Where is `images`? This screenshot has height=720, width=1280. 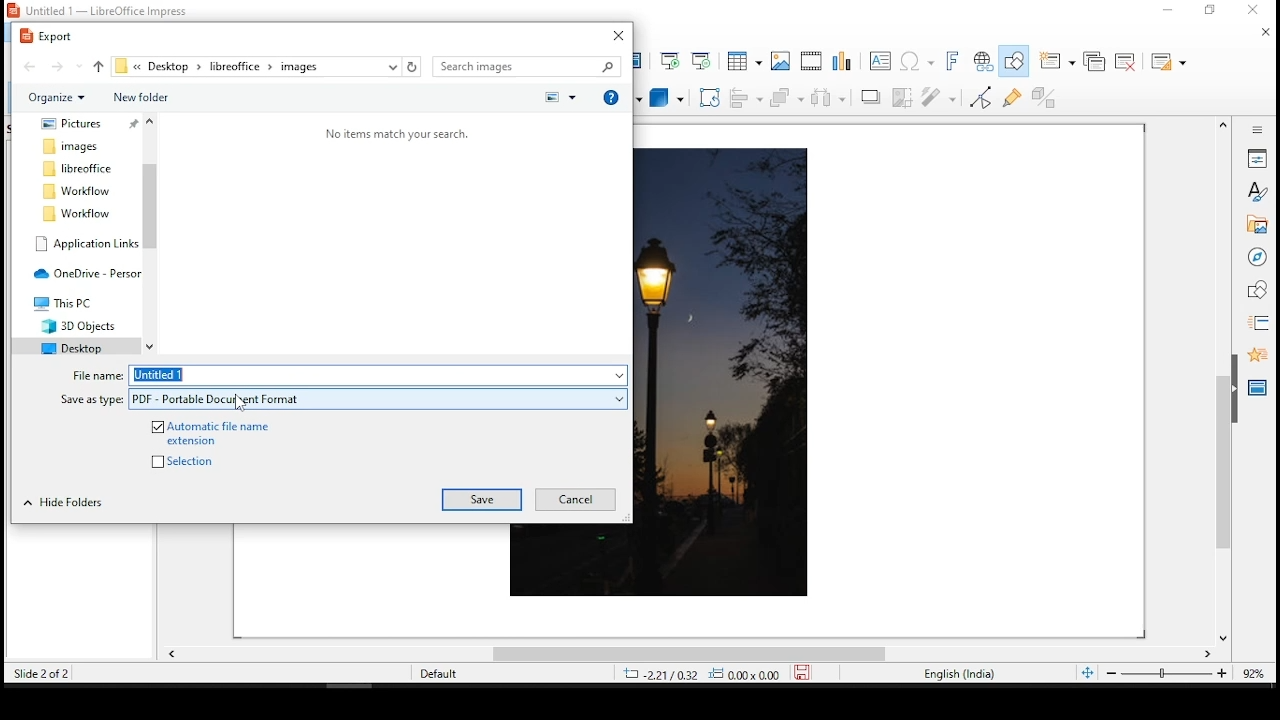
images is located at coordinates (779, 59).